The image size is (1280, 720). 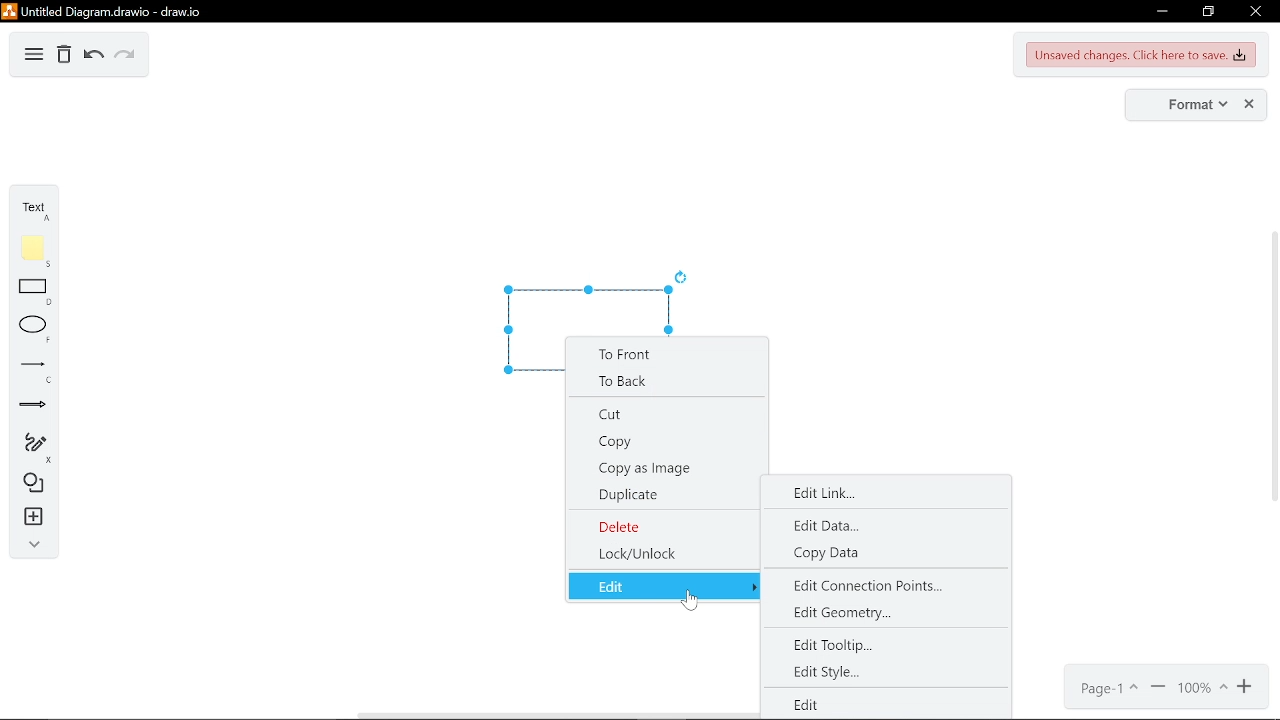 What do you see at coordinates (35, 448) in the screenshot?
I see `freehand` at bounding box center [35, 448].